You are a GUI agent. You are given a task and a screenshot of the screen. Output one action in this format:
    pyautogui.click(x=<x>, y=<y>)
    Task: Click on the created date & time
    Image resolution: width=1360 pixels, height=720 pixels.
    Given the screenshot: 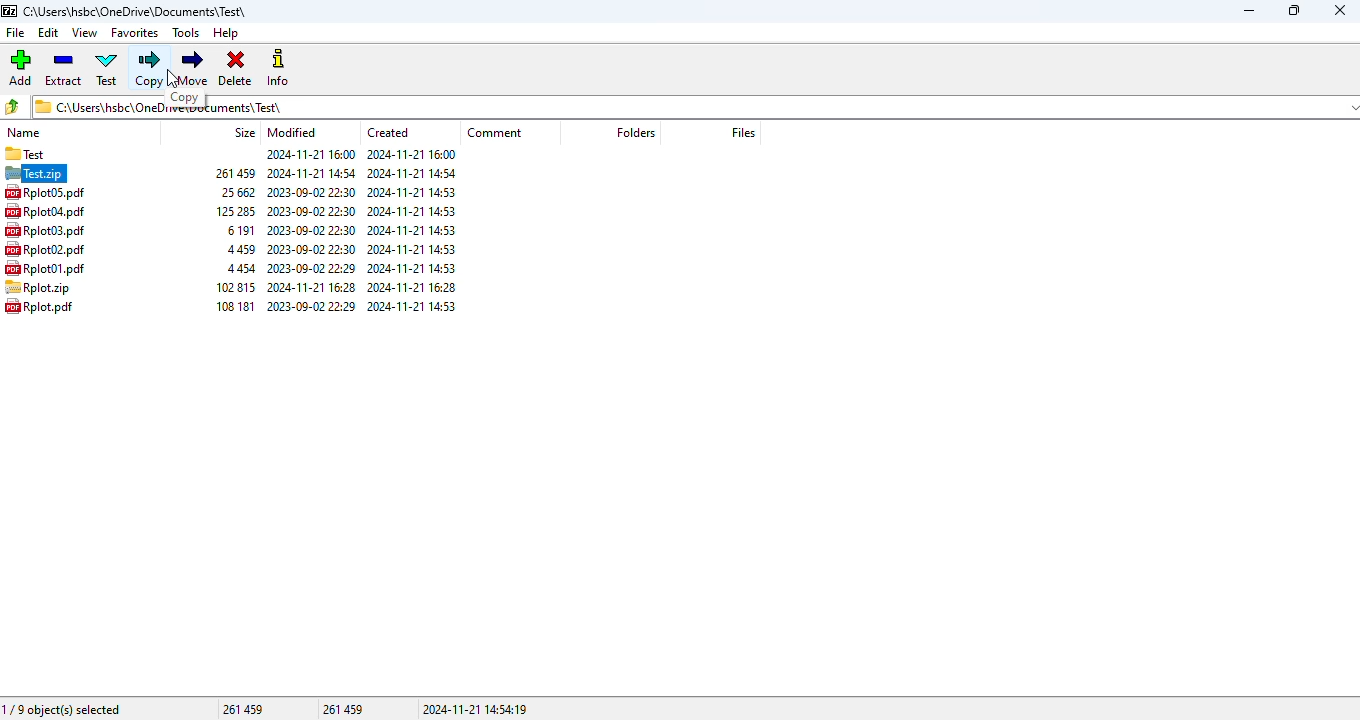 What is the action you would take?
    pyautogui.click(x=411, y=191)
    